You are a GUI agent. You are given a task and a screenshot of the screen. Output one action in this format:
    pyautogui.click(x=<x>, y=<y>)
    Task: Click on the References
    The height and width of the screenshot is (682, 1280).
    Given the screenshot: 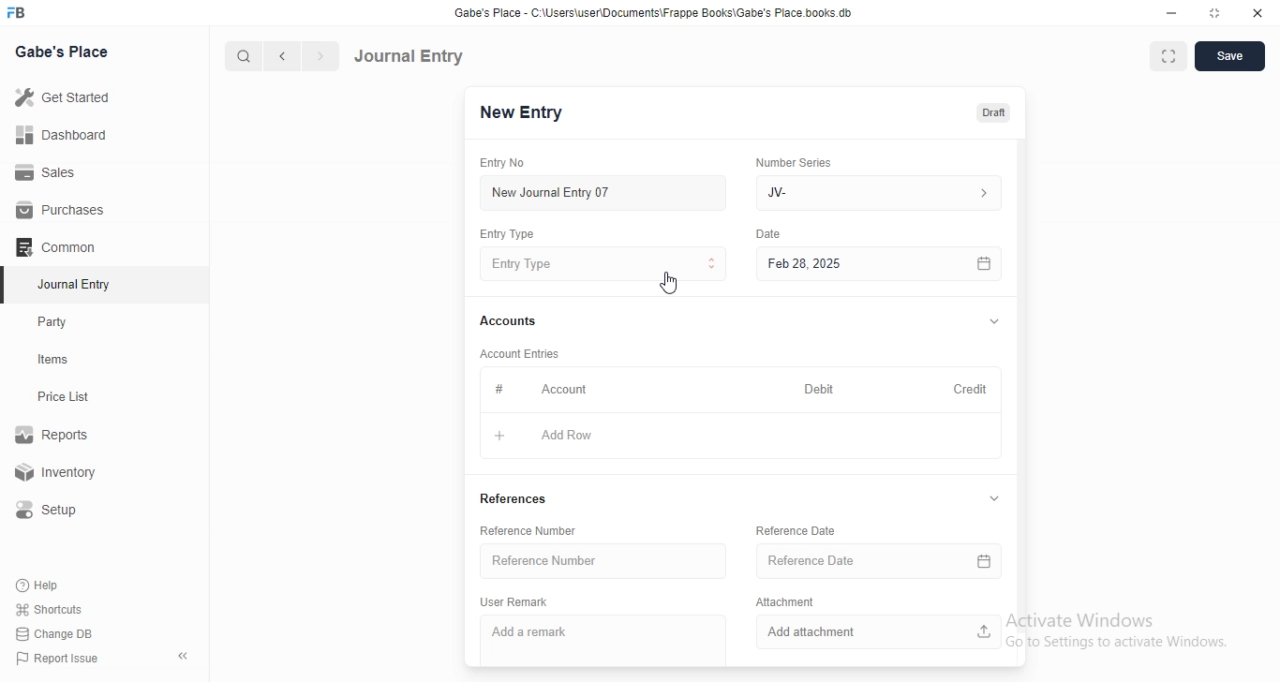 What is the action you would take?
    pyautogui.click(x=520, y=498)
    